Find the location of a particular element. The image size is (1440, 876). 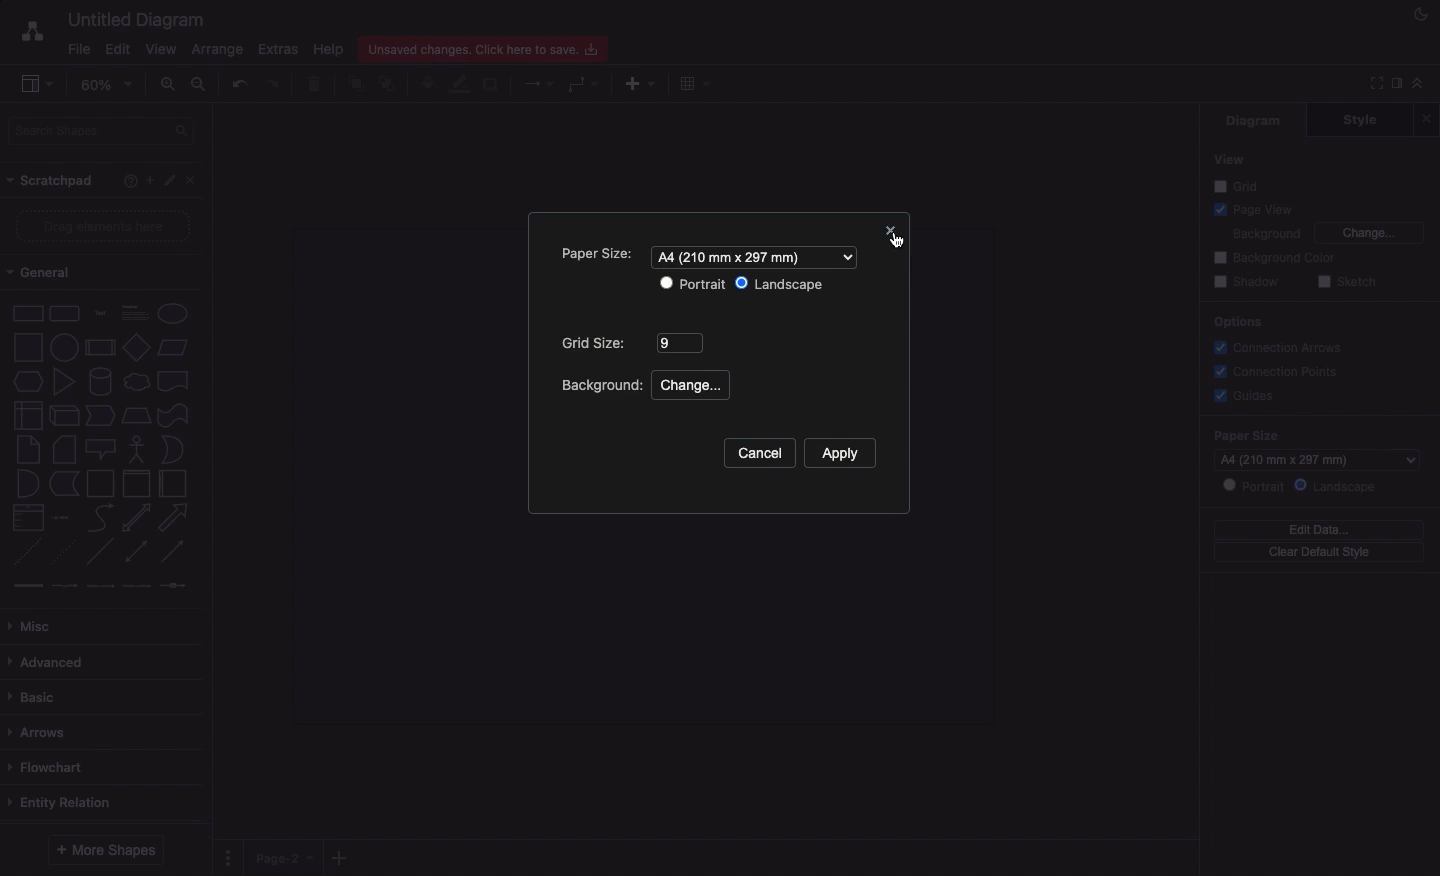

Duplicate is located at coordinates (490, 86).